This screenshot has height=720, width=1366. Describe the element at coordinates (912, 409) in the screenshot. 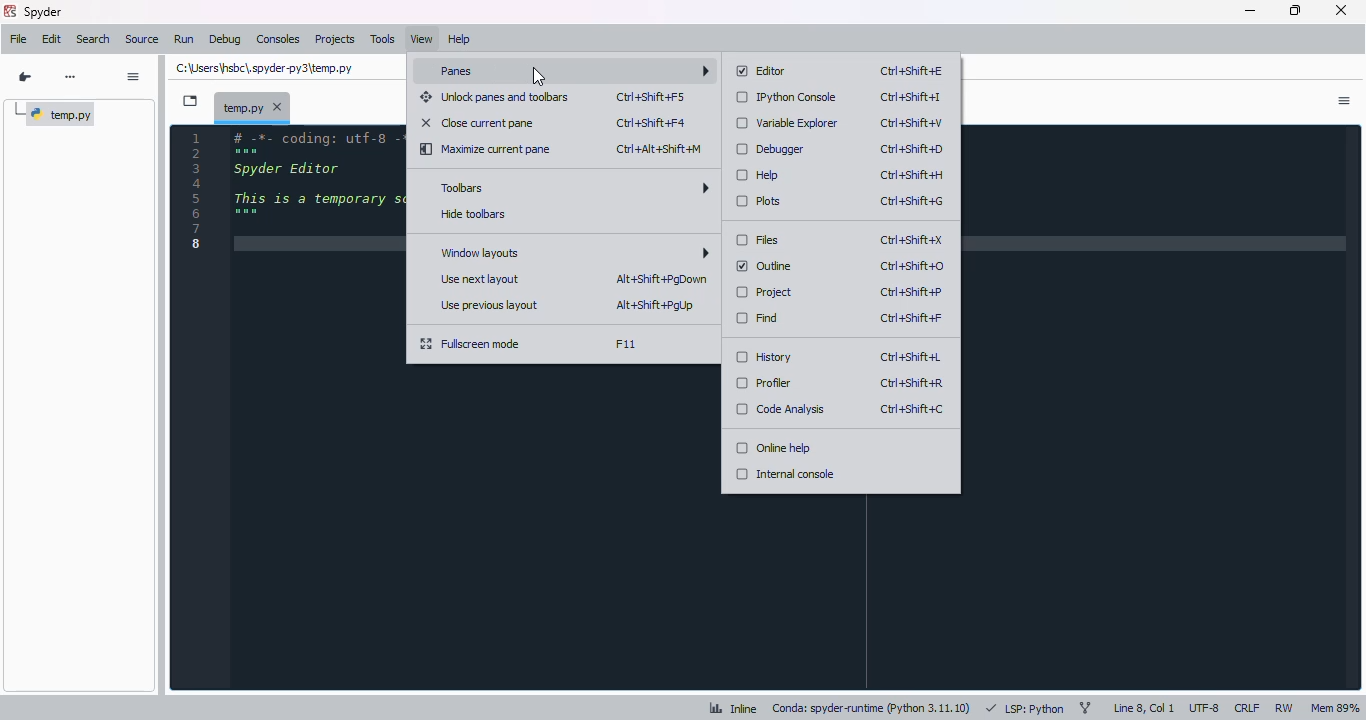

I see `shortcut for code analysis` at that location.